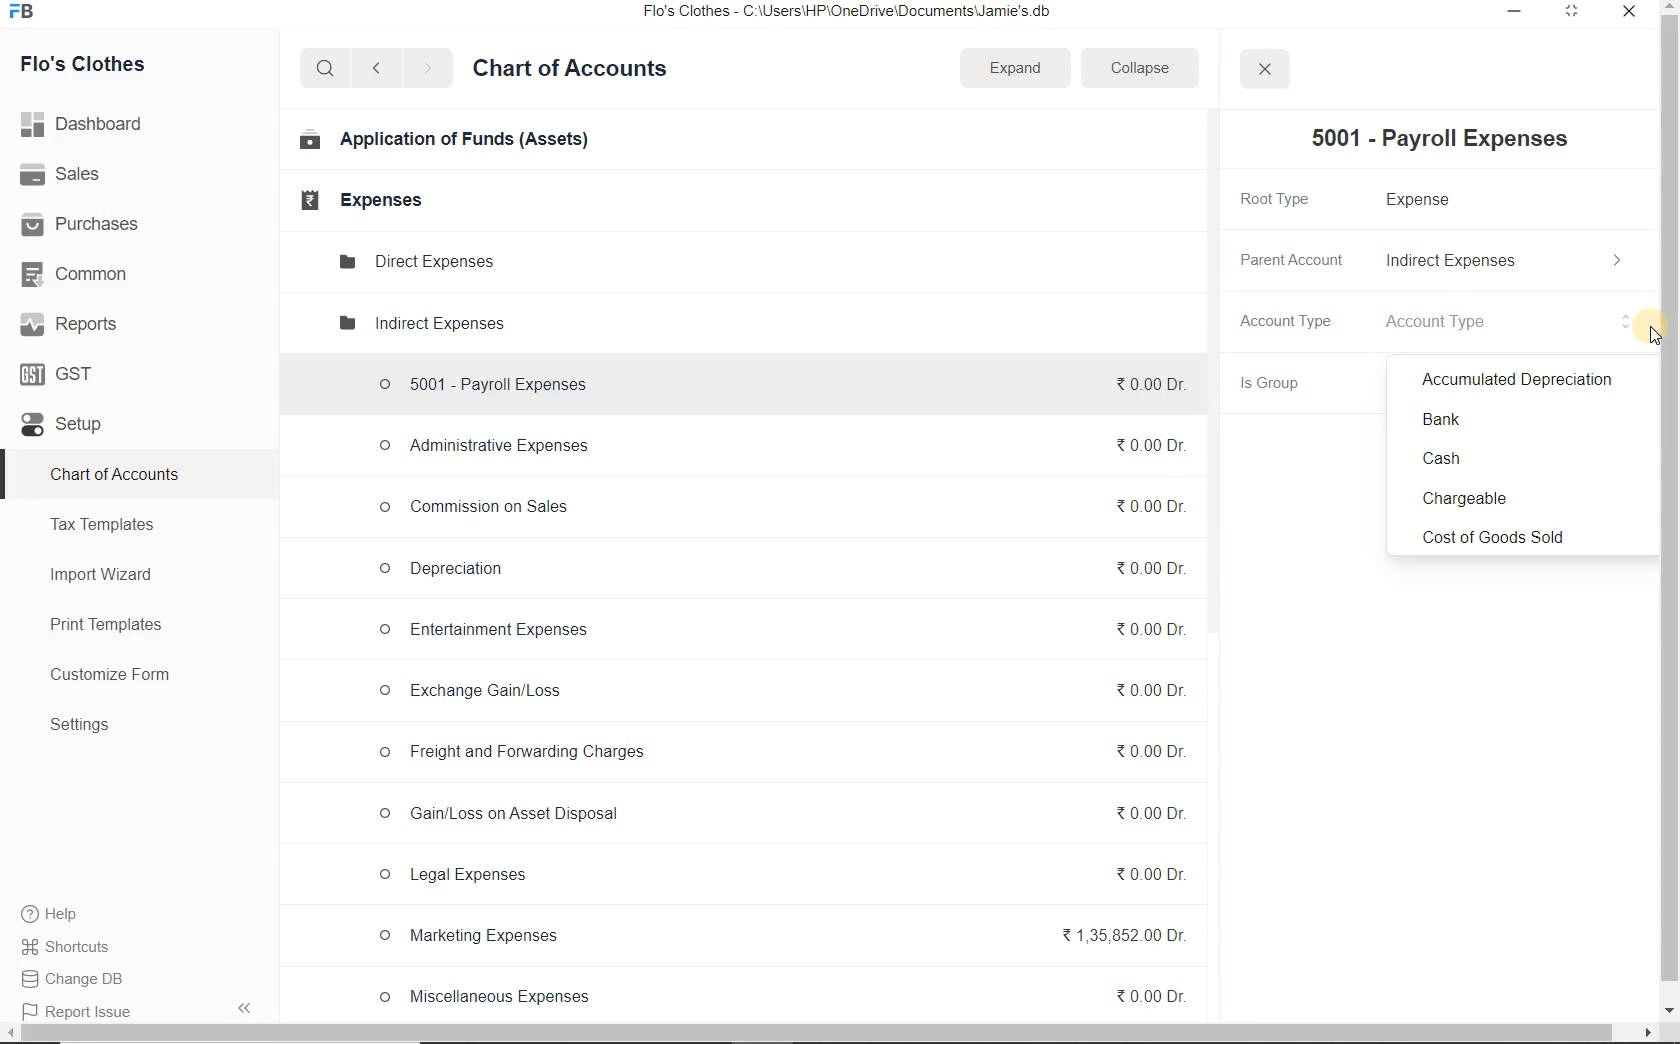 The image size is (1680, 1044). Describe the element at coordinates (1429, 199) in the screenshot. I see `Expense` at that location.